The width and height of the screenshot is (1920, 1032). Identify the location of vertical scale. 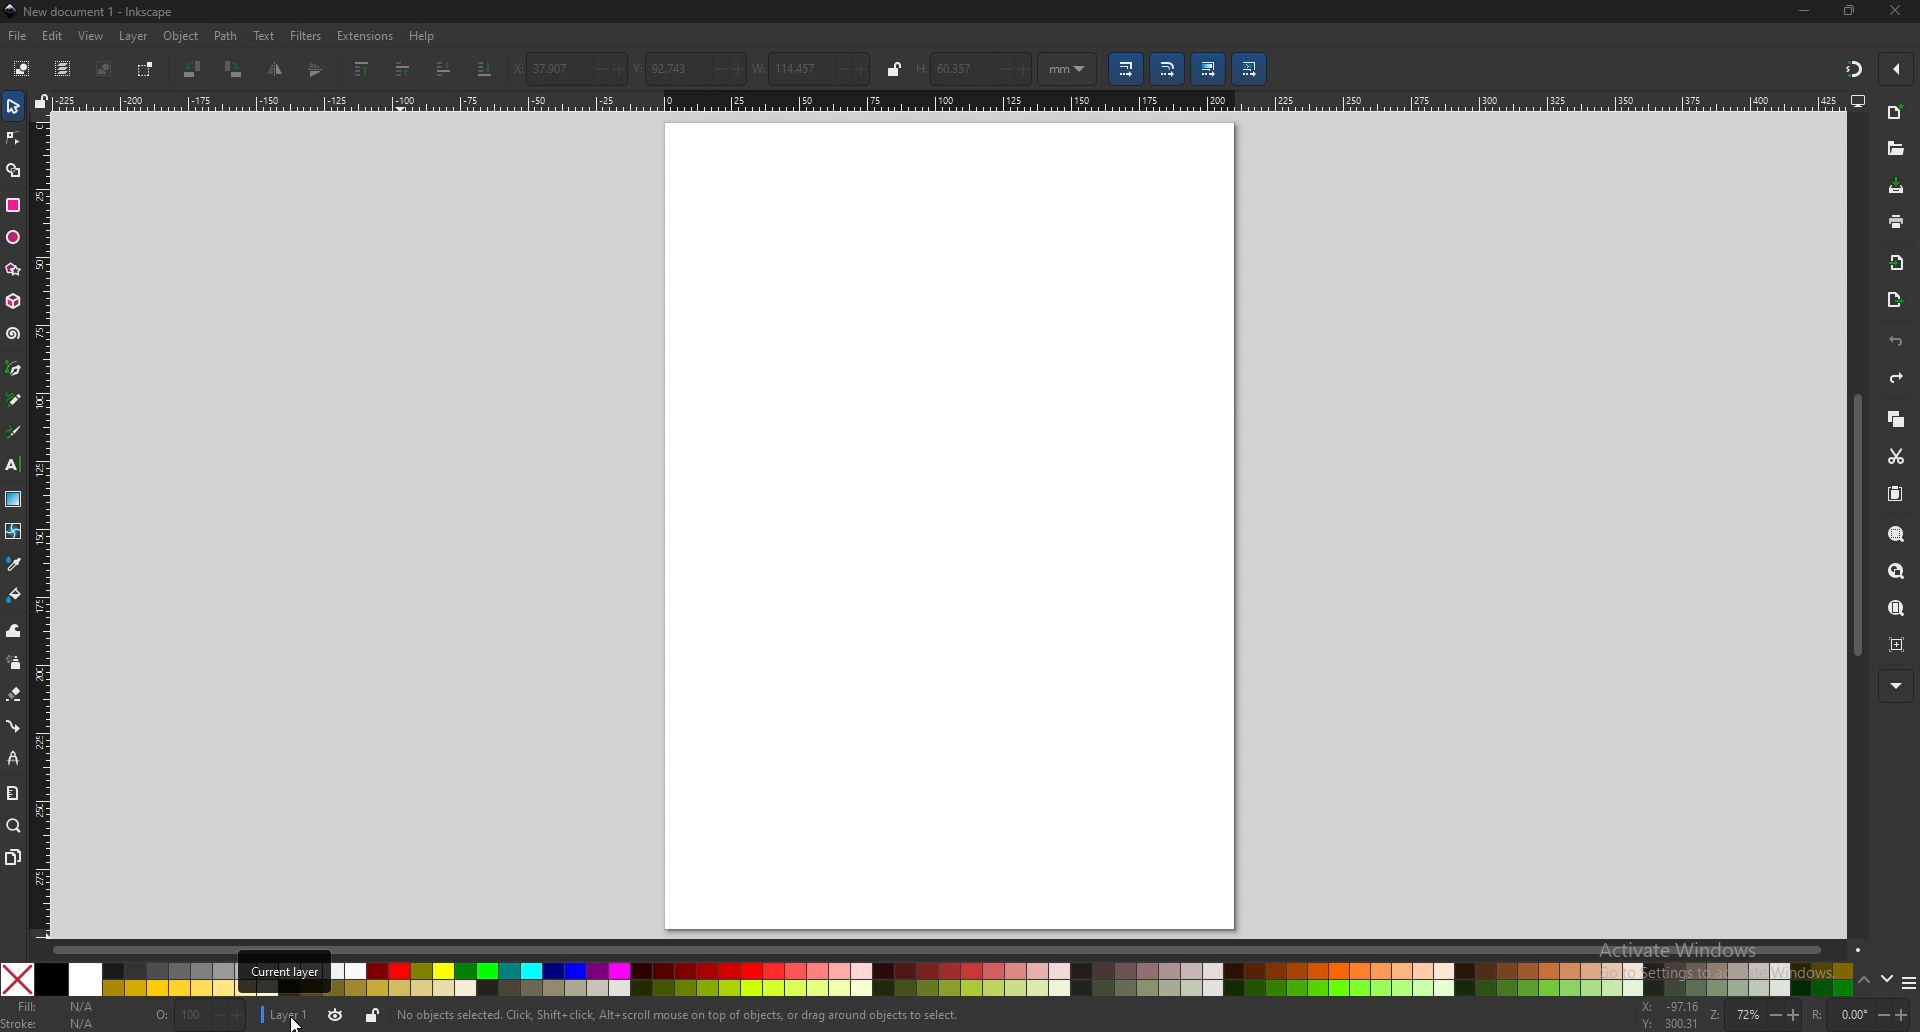
(42, 521).